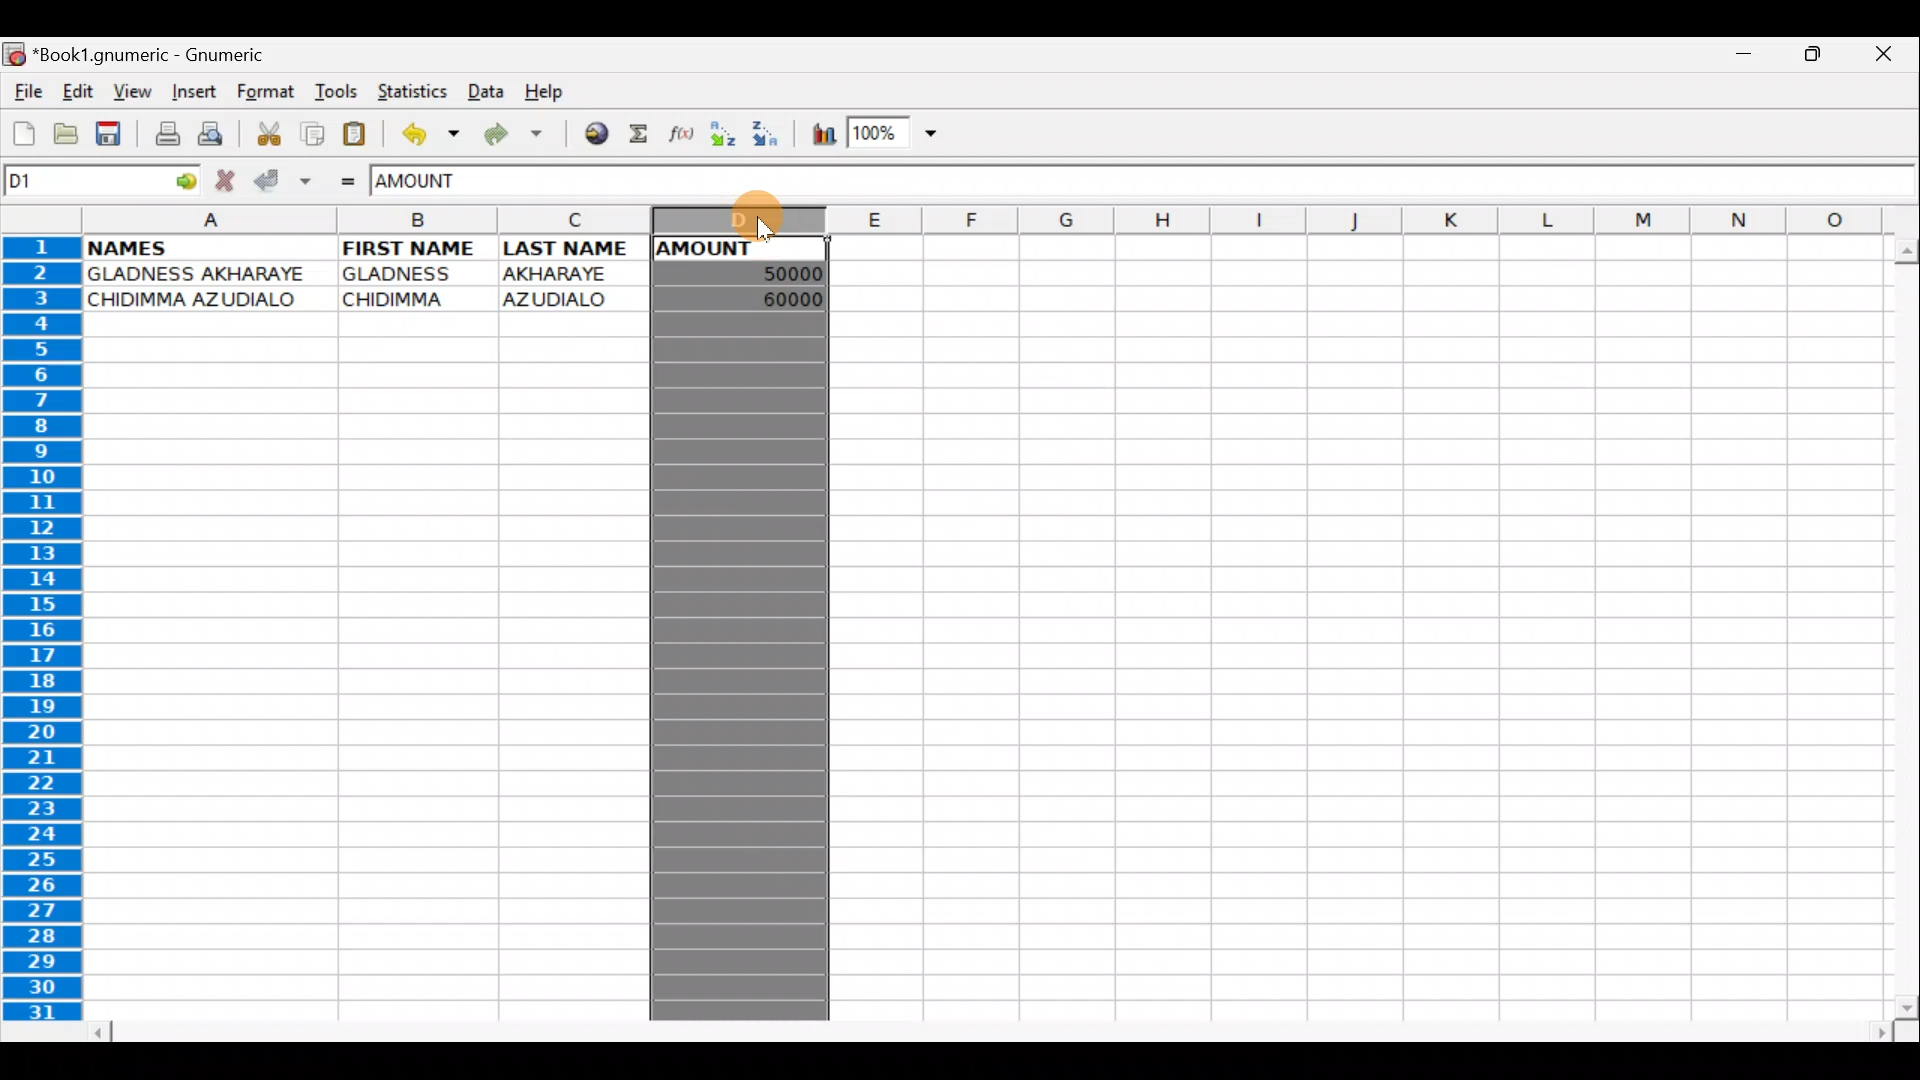  I want to click on Paste clipboard, so click(358, 132).